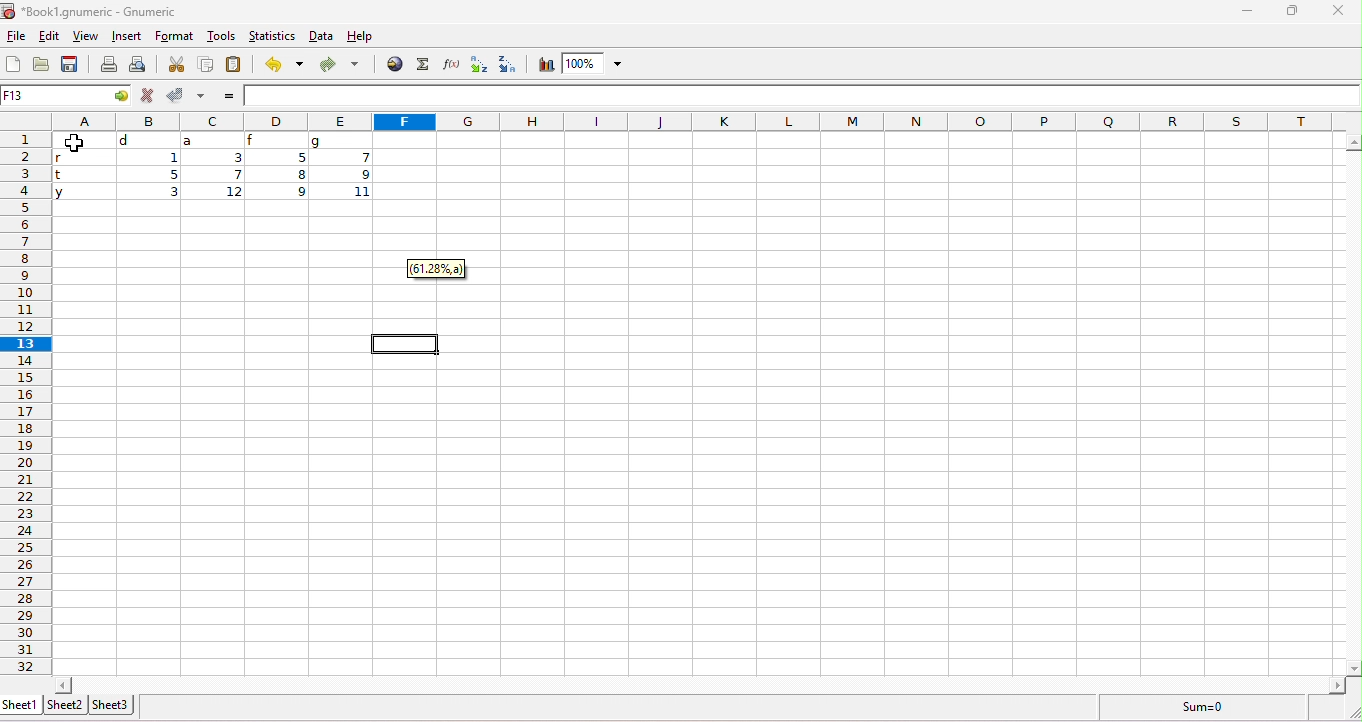  What do you see at coordinates (125, 36) in the screenshot?
I see `insert` at bounding box center [125, 36].